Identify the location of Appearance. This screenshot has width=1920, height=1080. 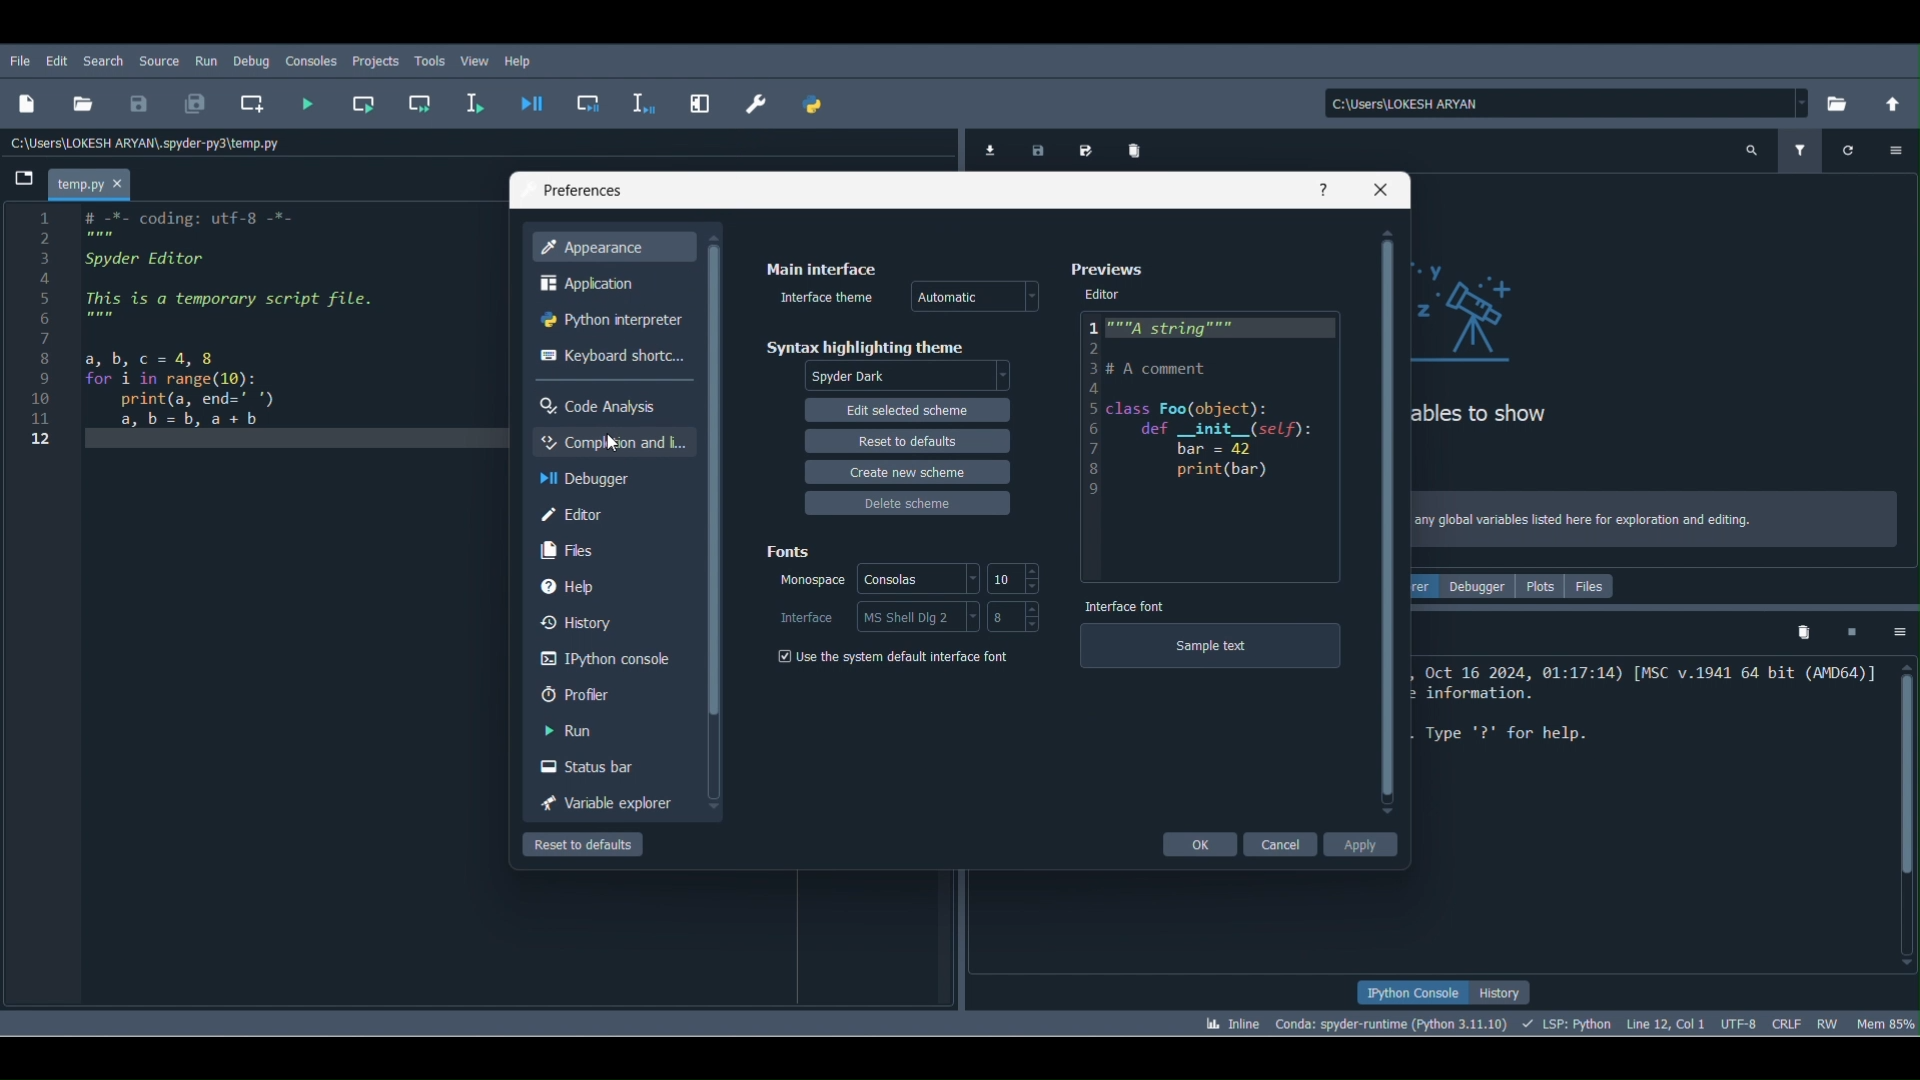
(610, 248).